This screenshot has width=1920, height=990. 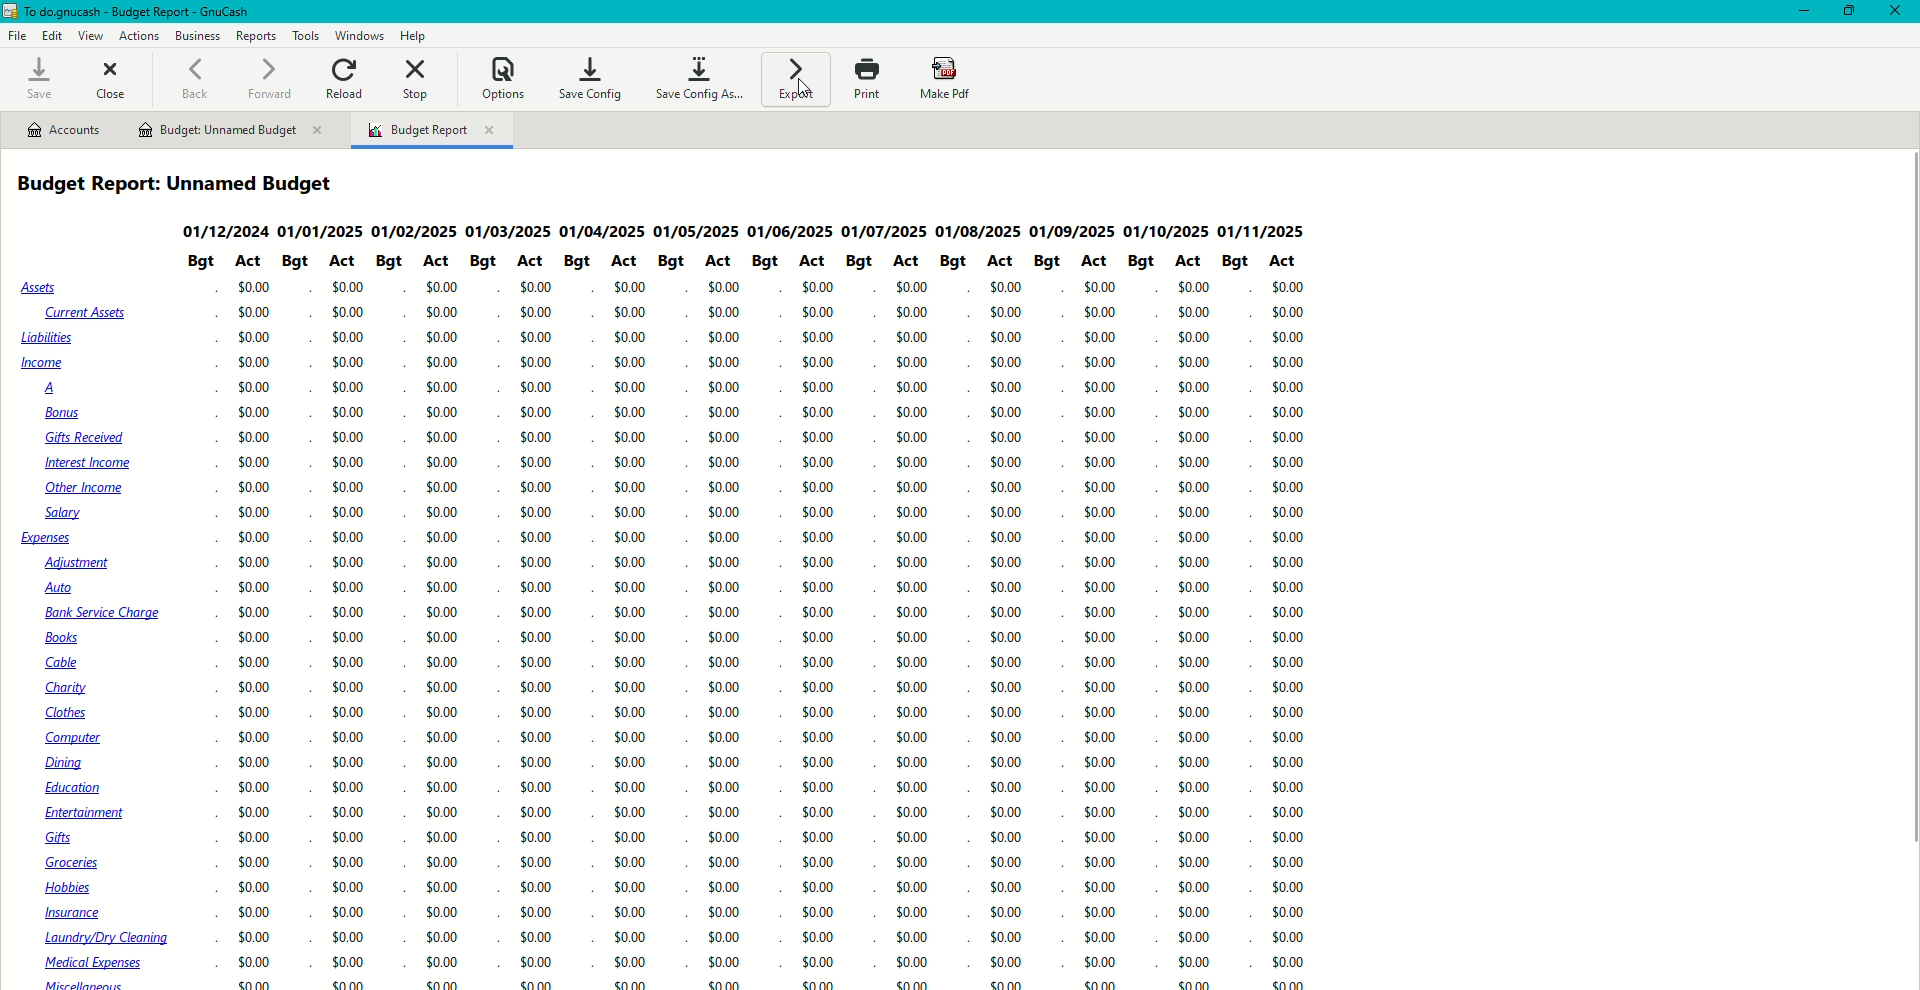 I want to click on $0.00, so click(x=535, y=463).